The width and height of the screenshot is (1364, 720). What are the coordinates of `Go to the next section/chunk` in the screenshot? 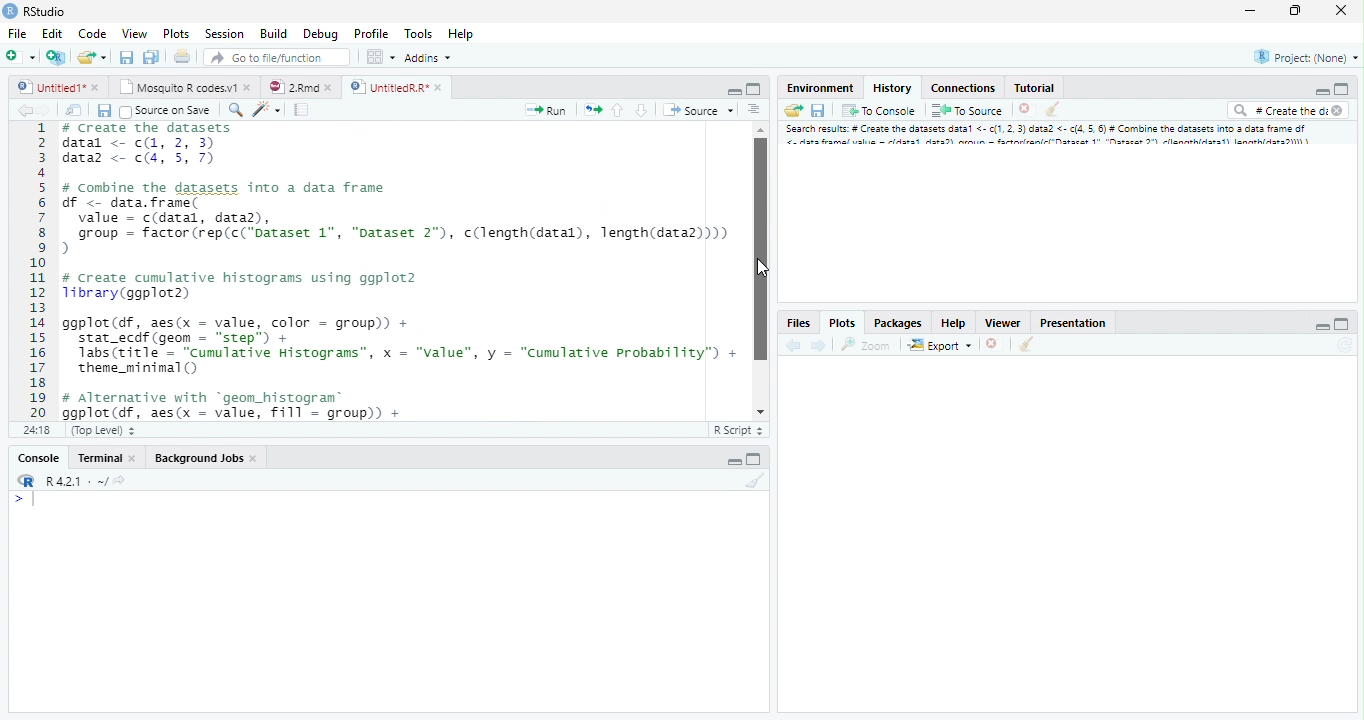 It's located at (641, 111).